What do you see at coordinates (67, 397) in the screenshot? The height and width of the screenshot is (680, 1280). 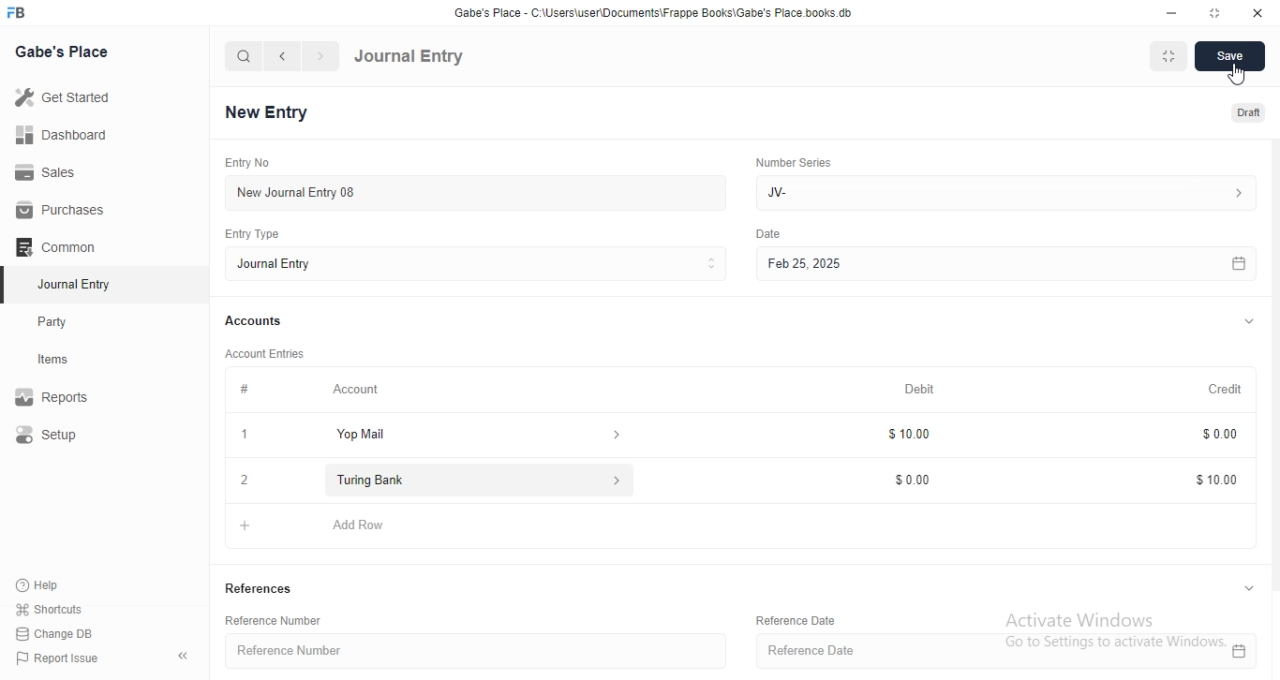 I see `Report` at bounding box center [67, 397].